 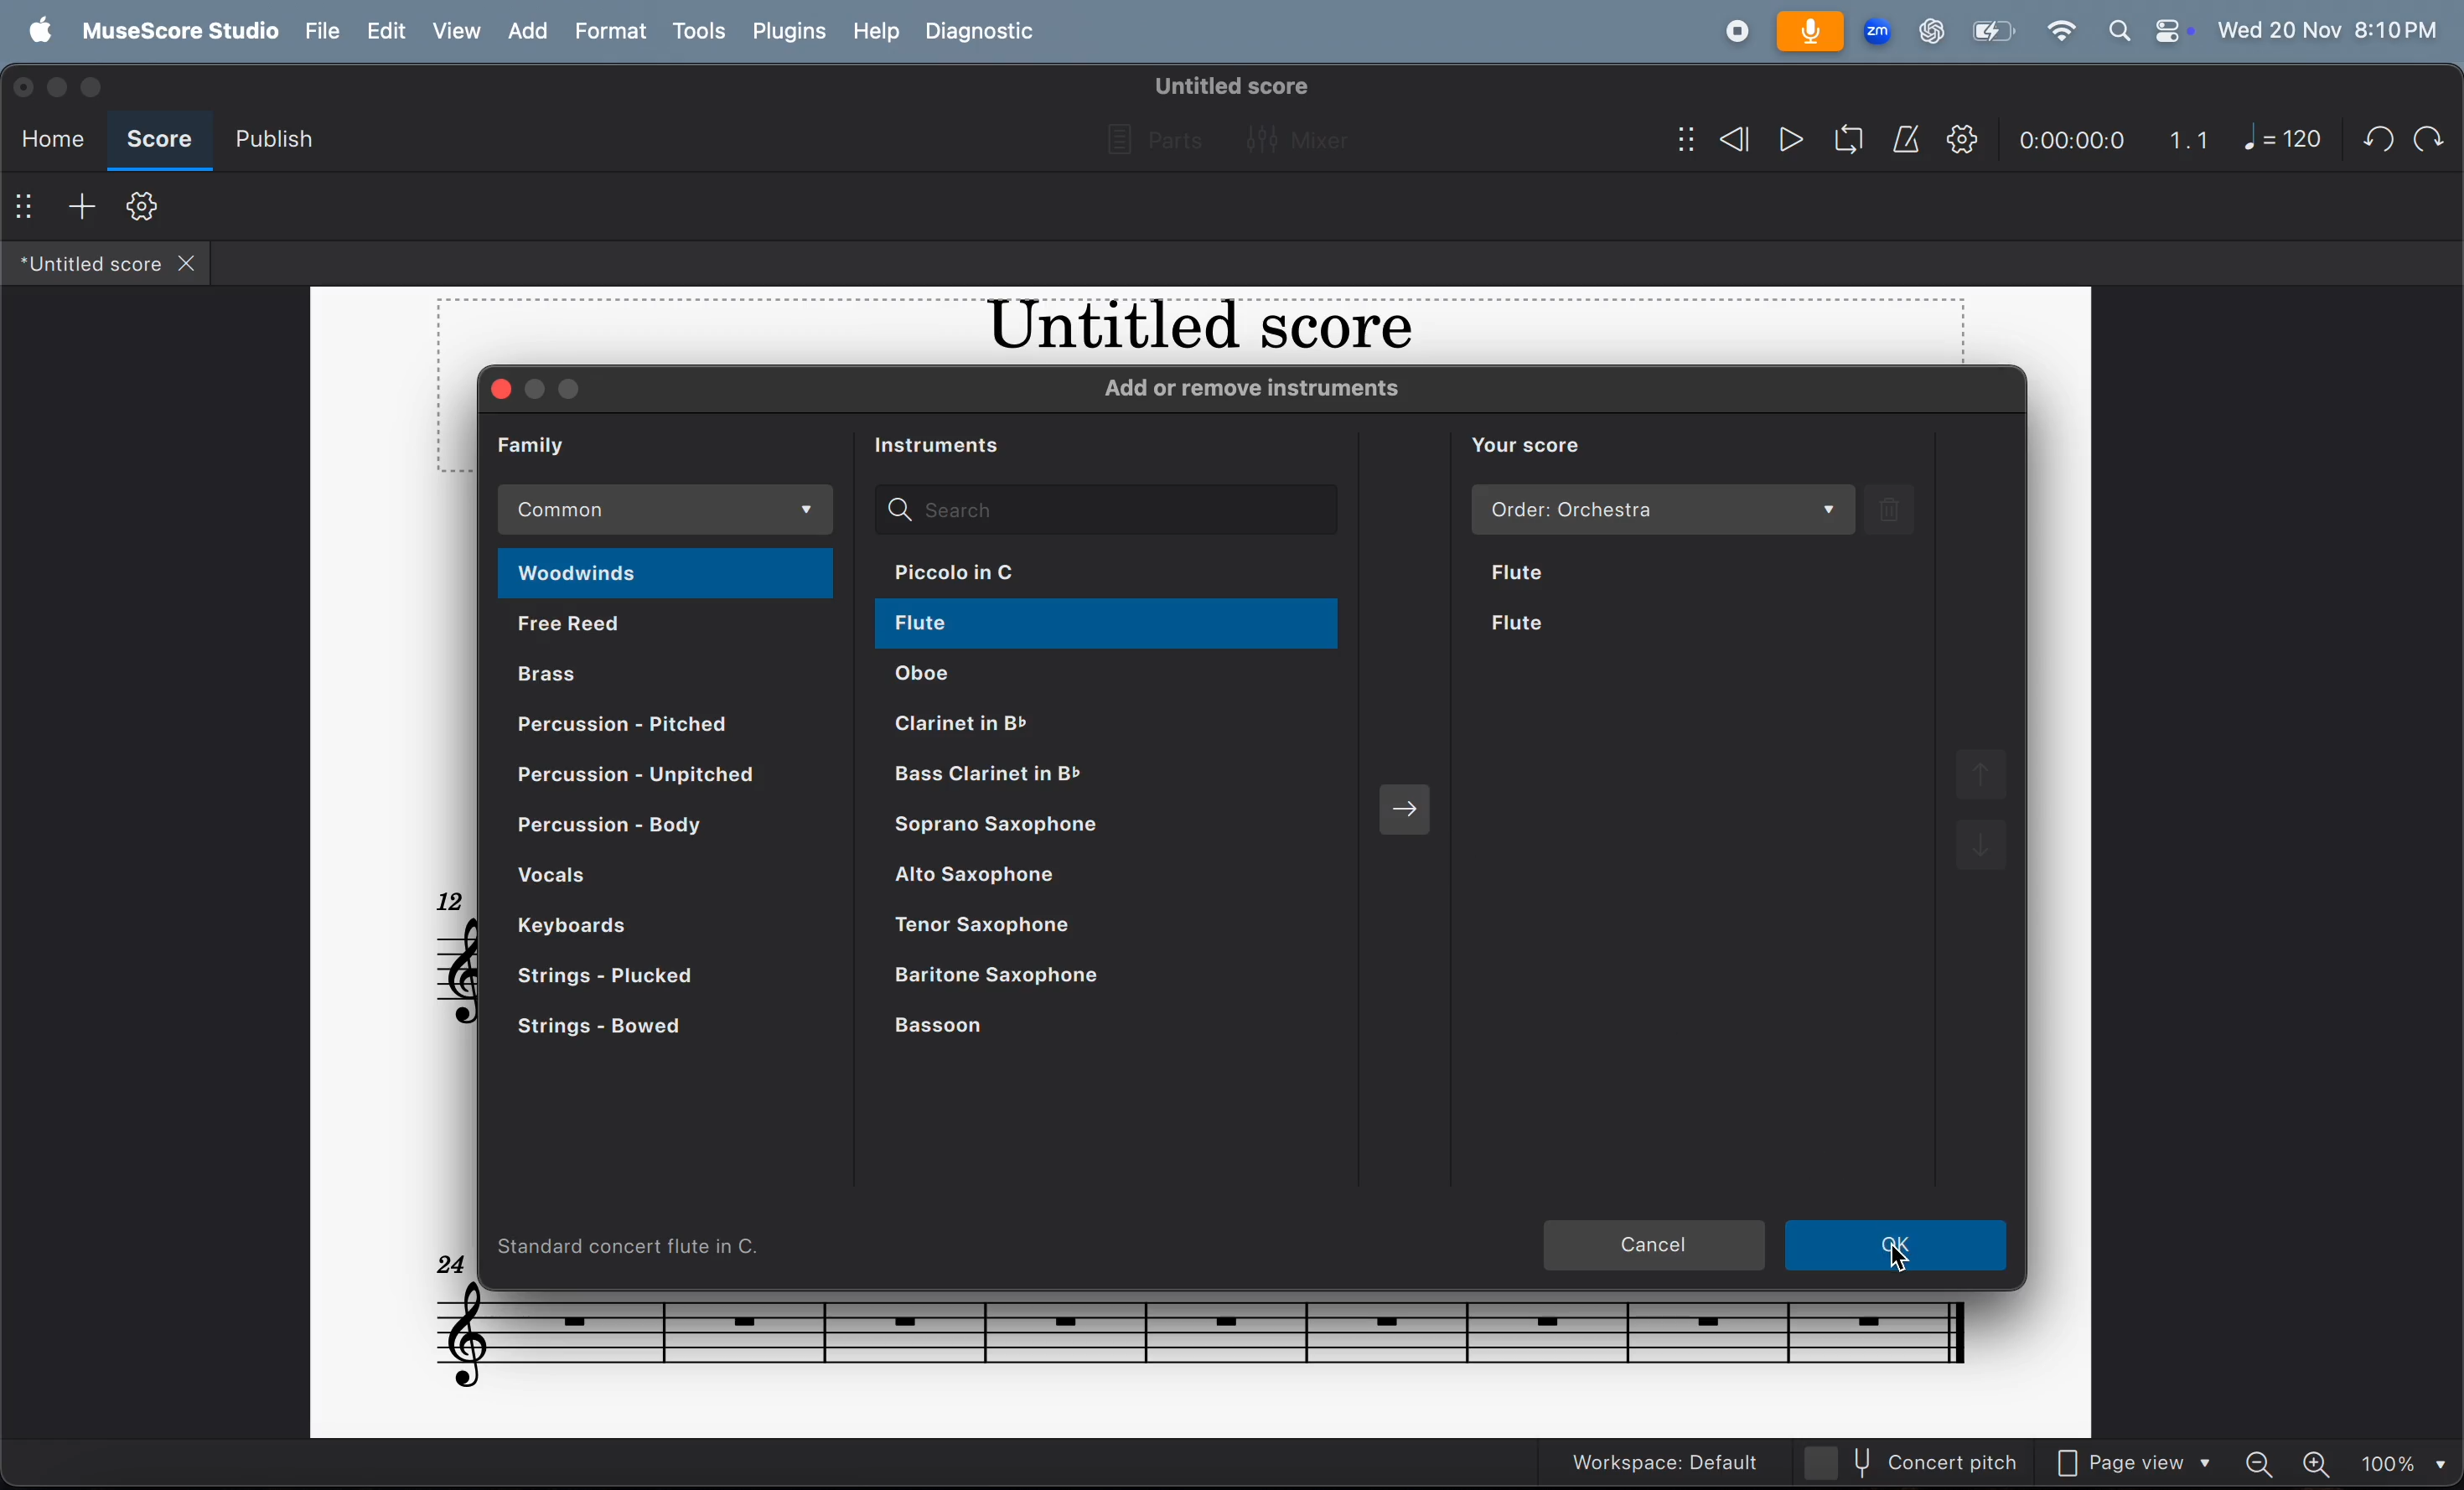 I want to click on vocals, so click(x=649, y=878).